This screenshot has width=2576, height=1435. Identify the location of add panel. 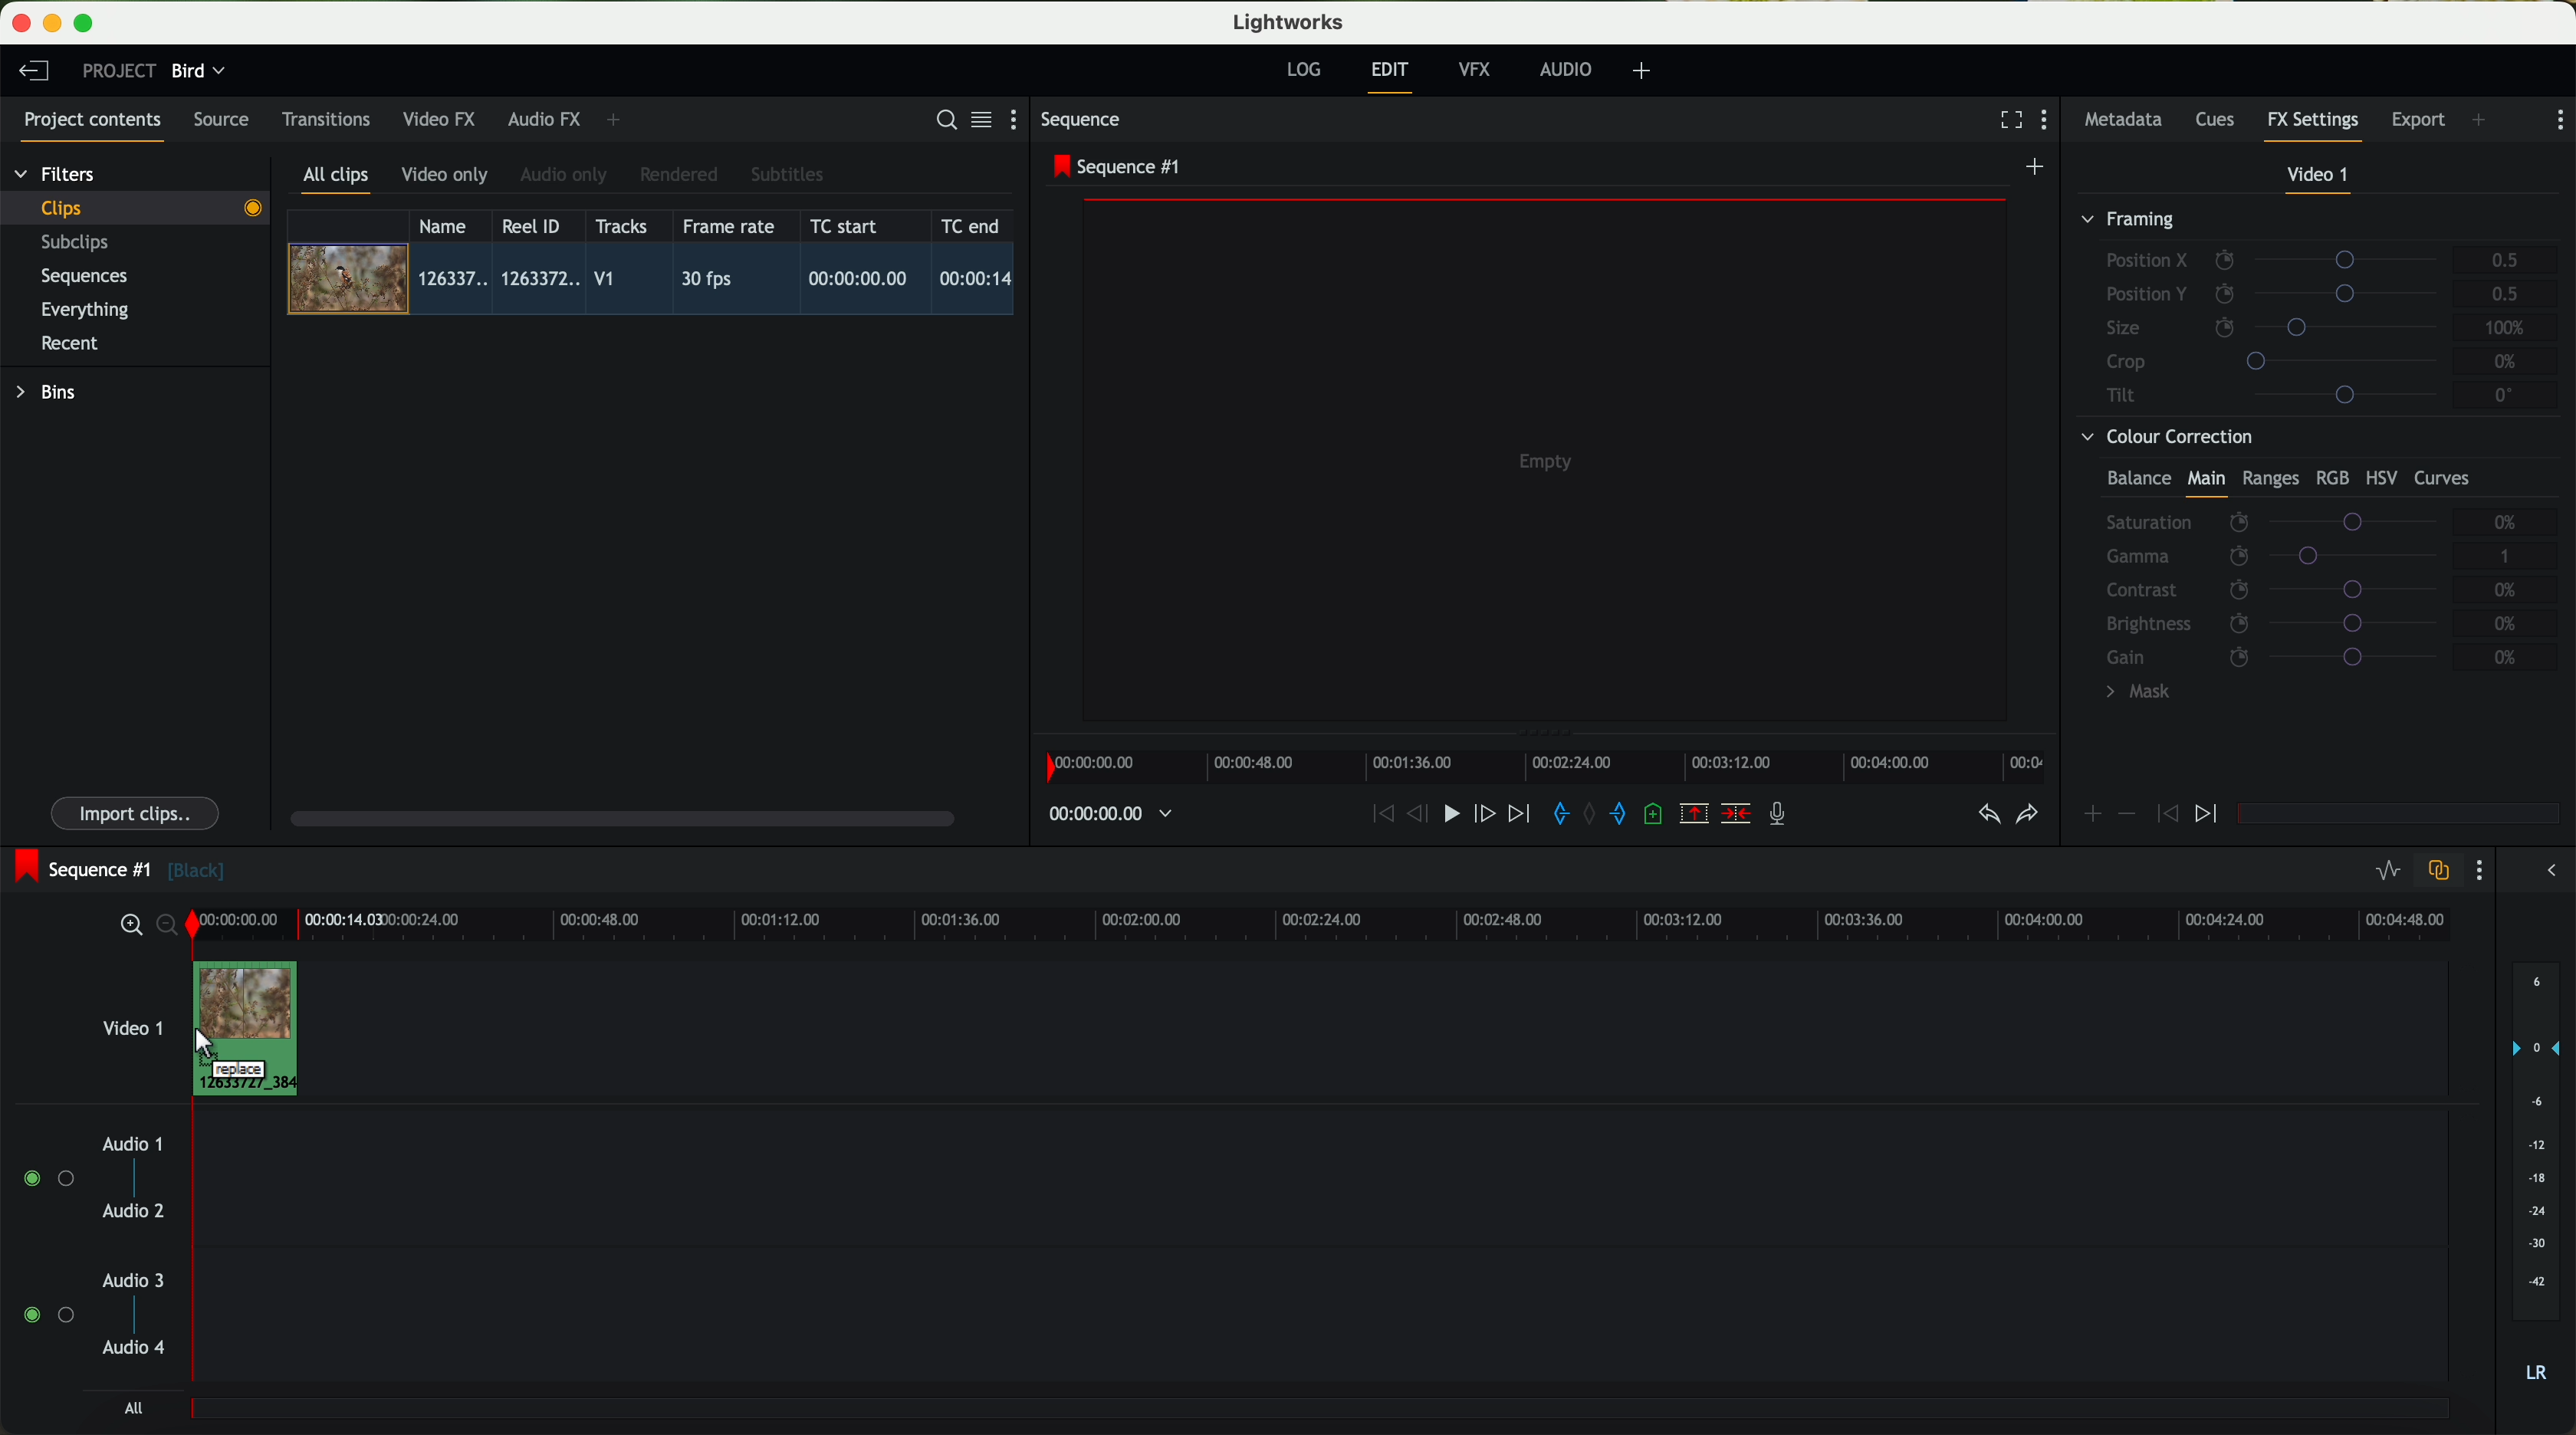
(2484, 122).